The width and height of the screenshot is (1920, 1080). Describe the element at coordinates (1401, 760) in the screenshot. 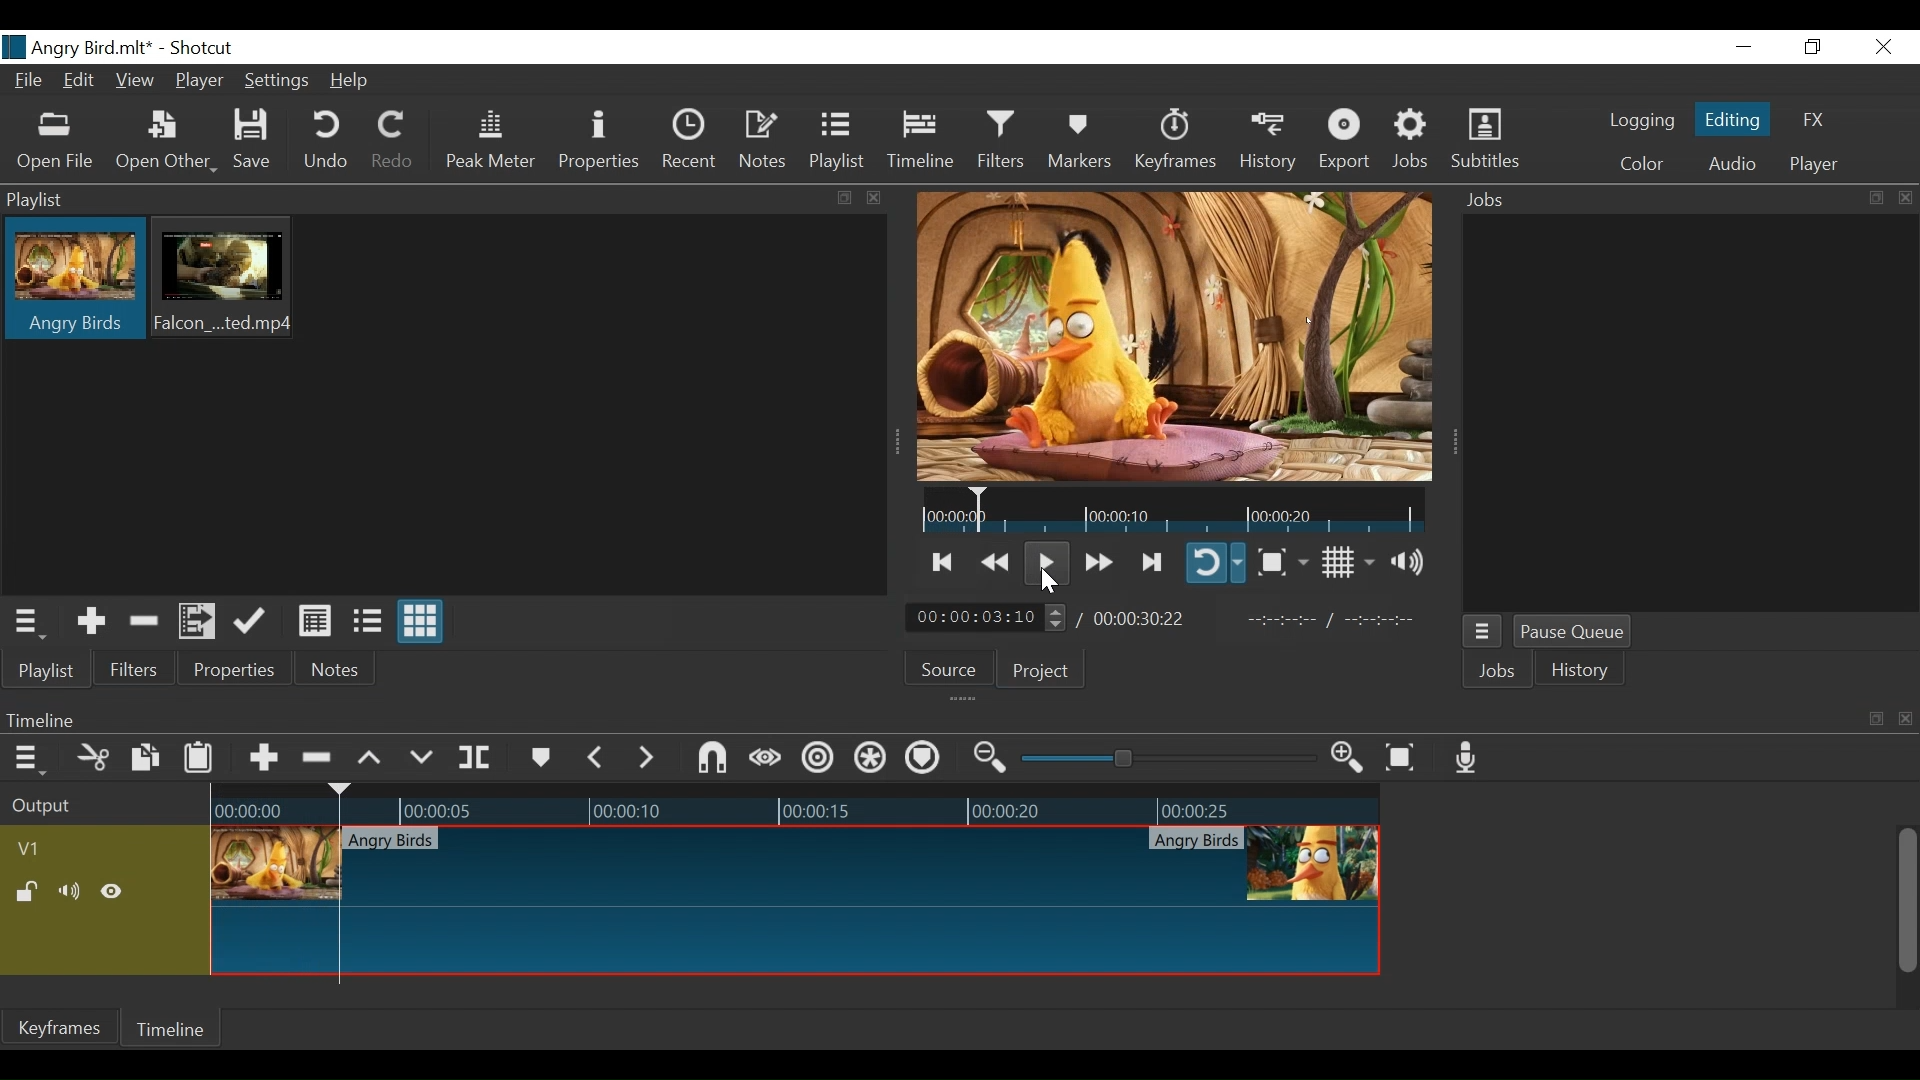

I see `Zoom timeline to fit` at that location.